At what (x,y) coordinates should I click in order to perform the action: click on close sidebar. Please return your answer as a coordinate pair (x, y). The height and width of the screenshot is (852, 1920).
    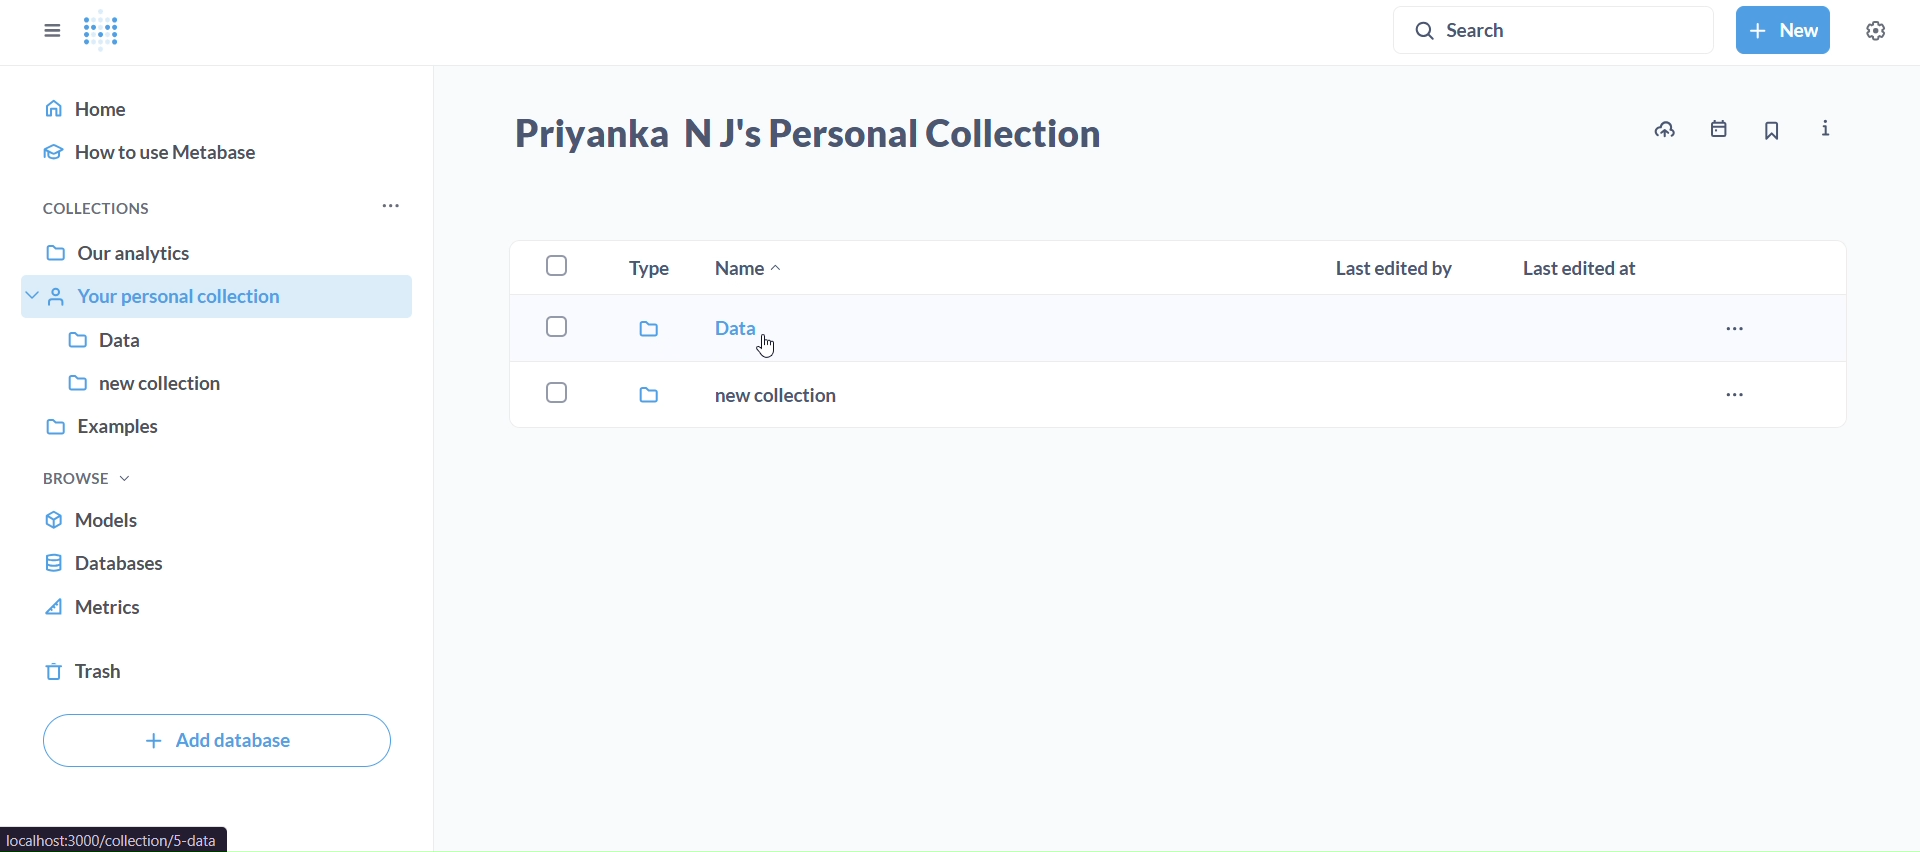
    Looking at the image, I should click on (55, 30).